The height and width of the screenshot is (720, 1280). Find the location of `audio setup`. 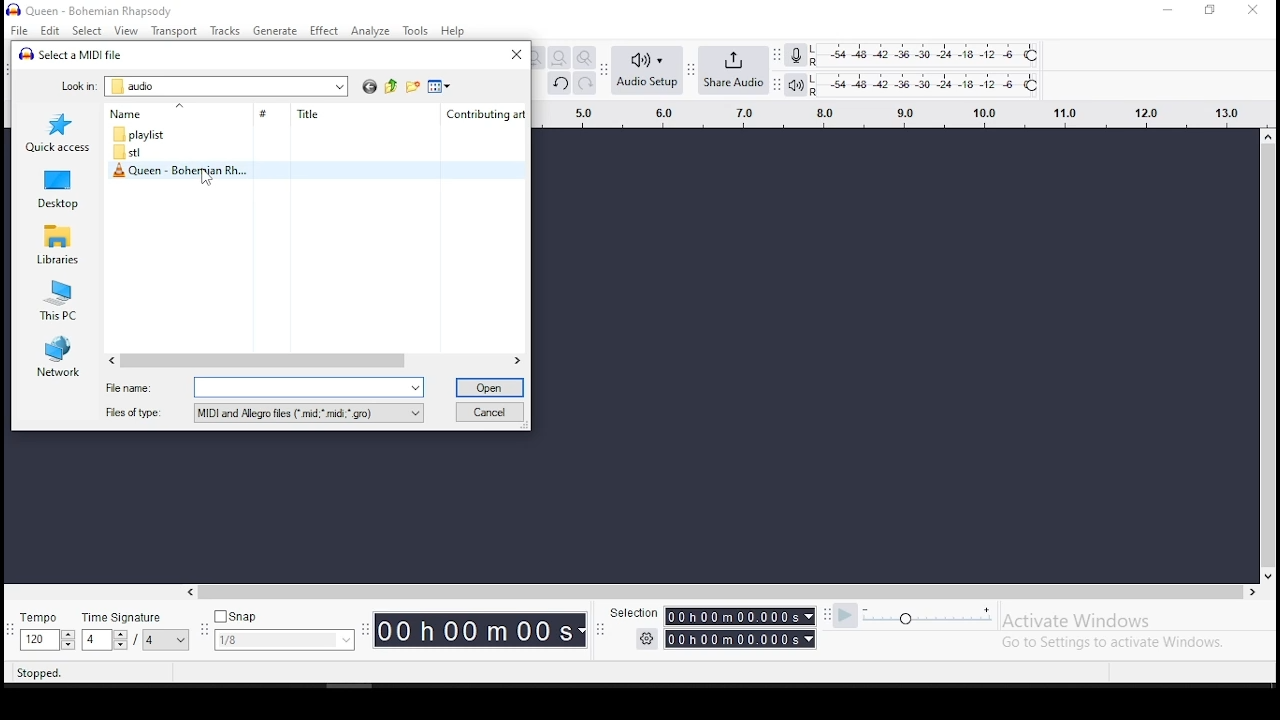

audio setup is located at coordinates (647, 70).